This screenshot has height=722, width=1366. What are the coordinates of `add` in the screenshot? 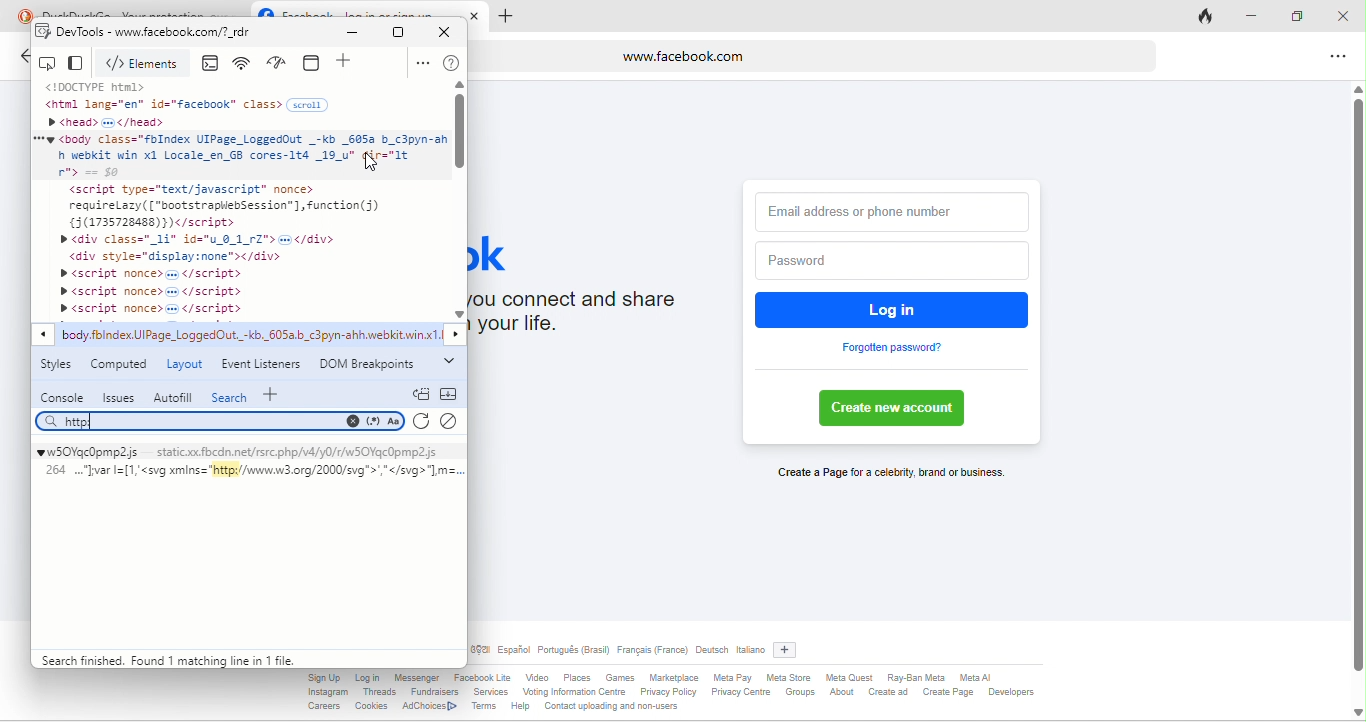 It's located at (347, 63).